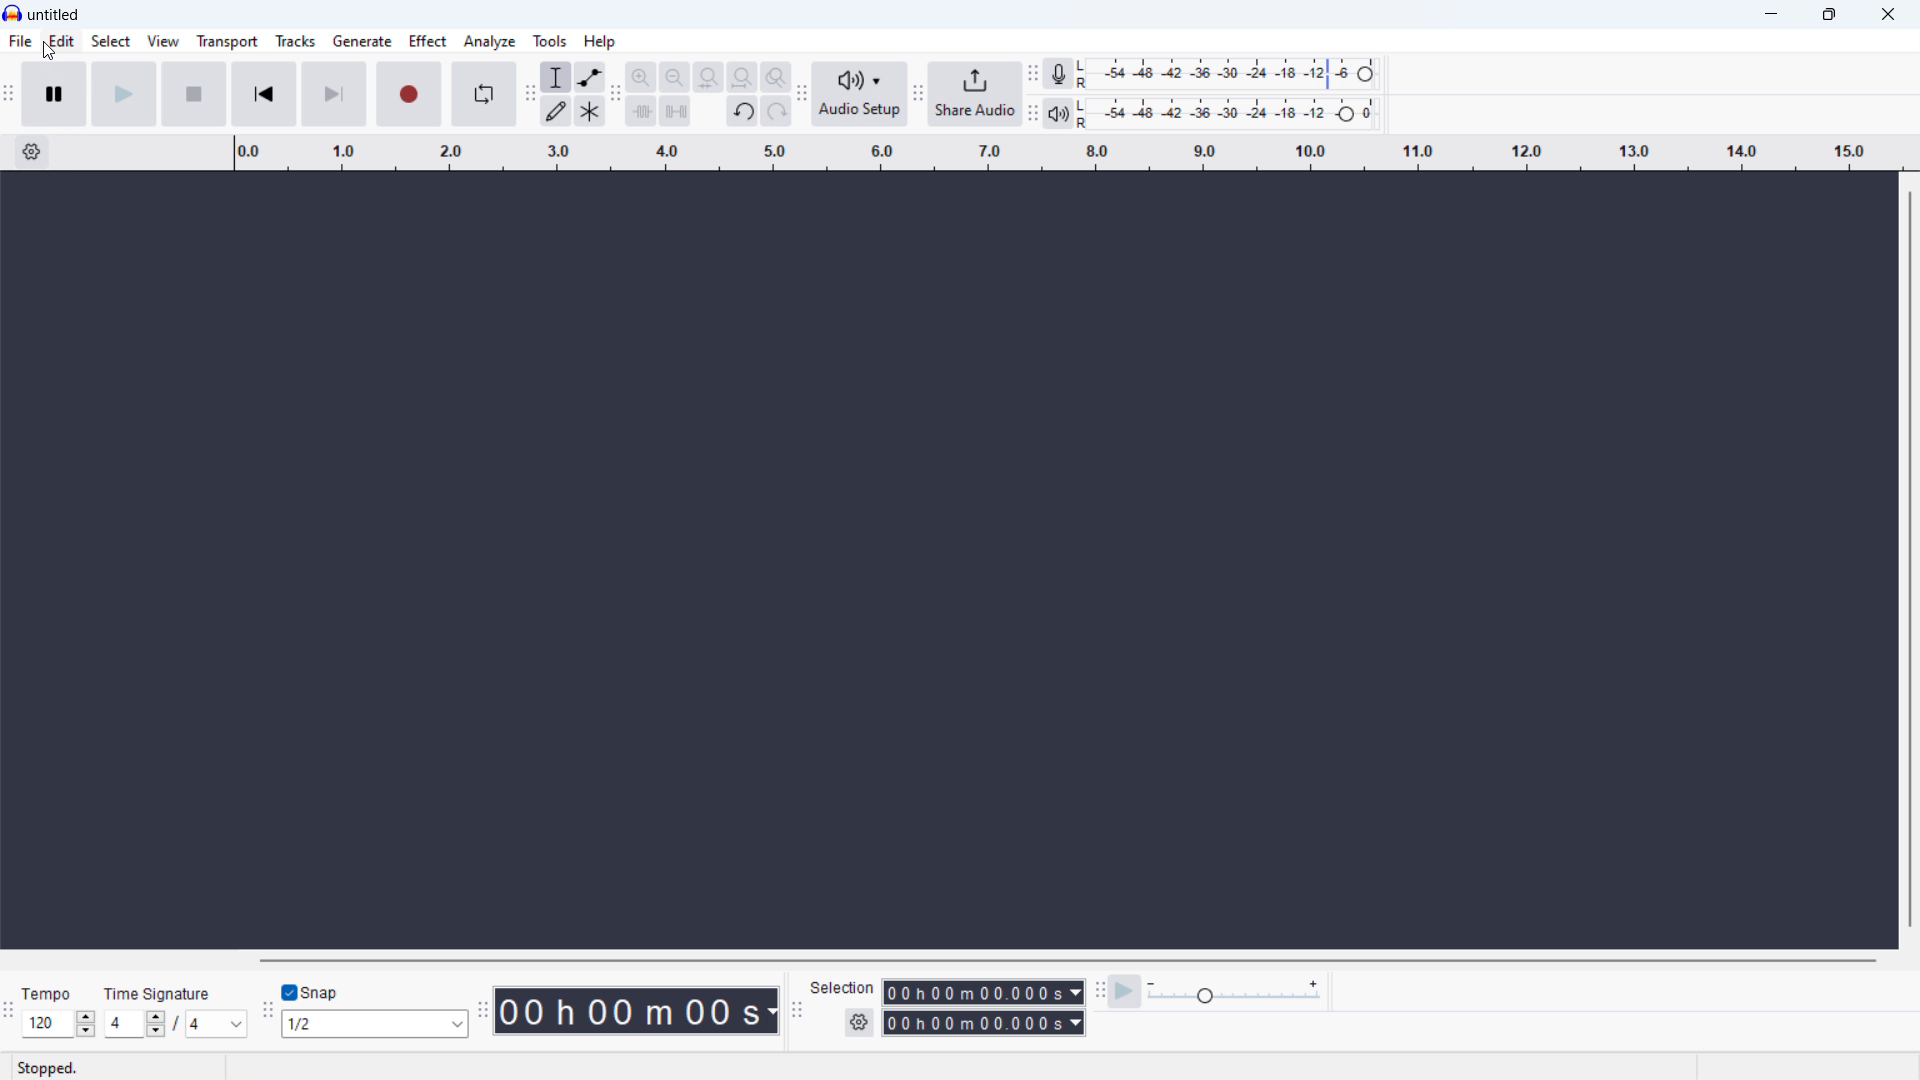 The width and height of the screenshot is (1920, 1080). Describe the element at coordinates (1032, 114) in the screenshot. I see `playback meter toolbar` at that location.